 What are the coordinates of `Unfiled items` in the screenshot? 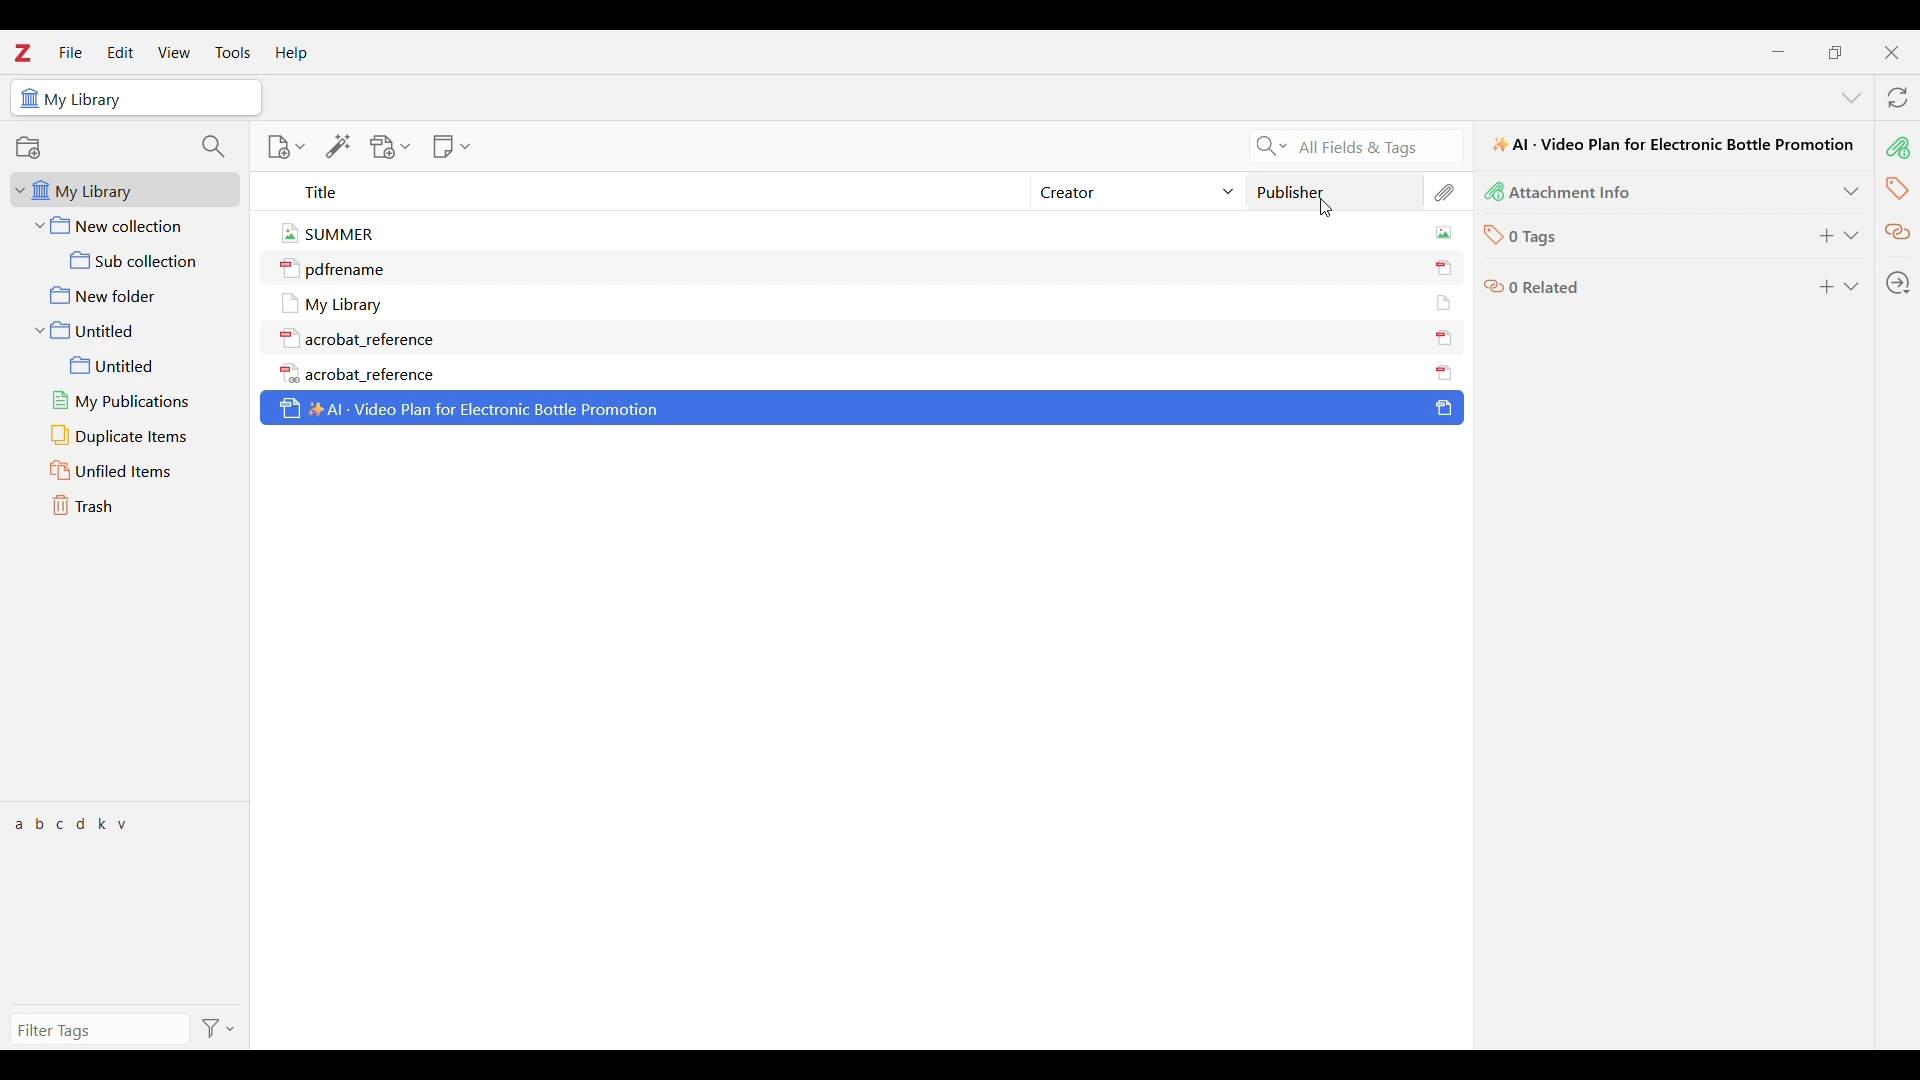 It's located at (125, 469).